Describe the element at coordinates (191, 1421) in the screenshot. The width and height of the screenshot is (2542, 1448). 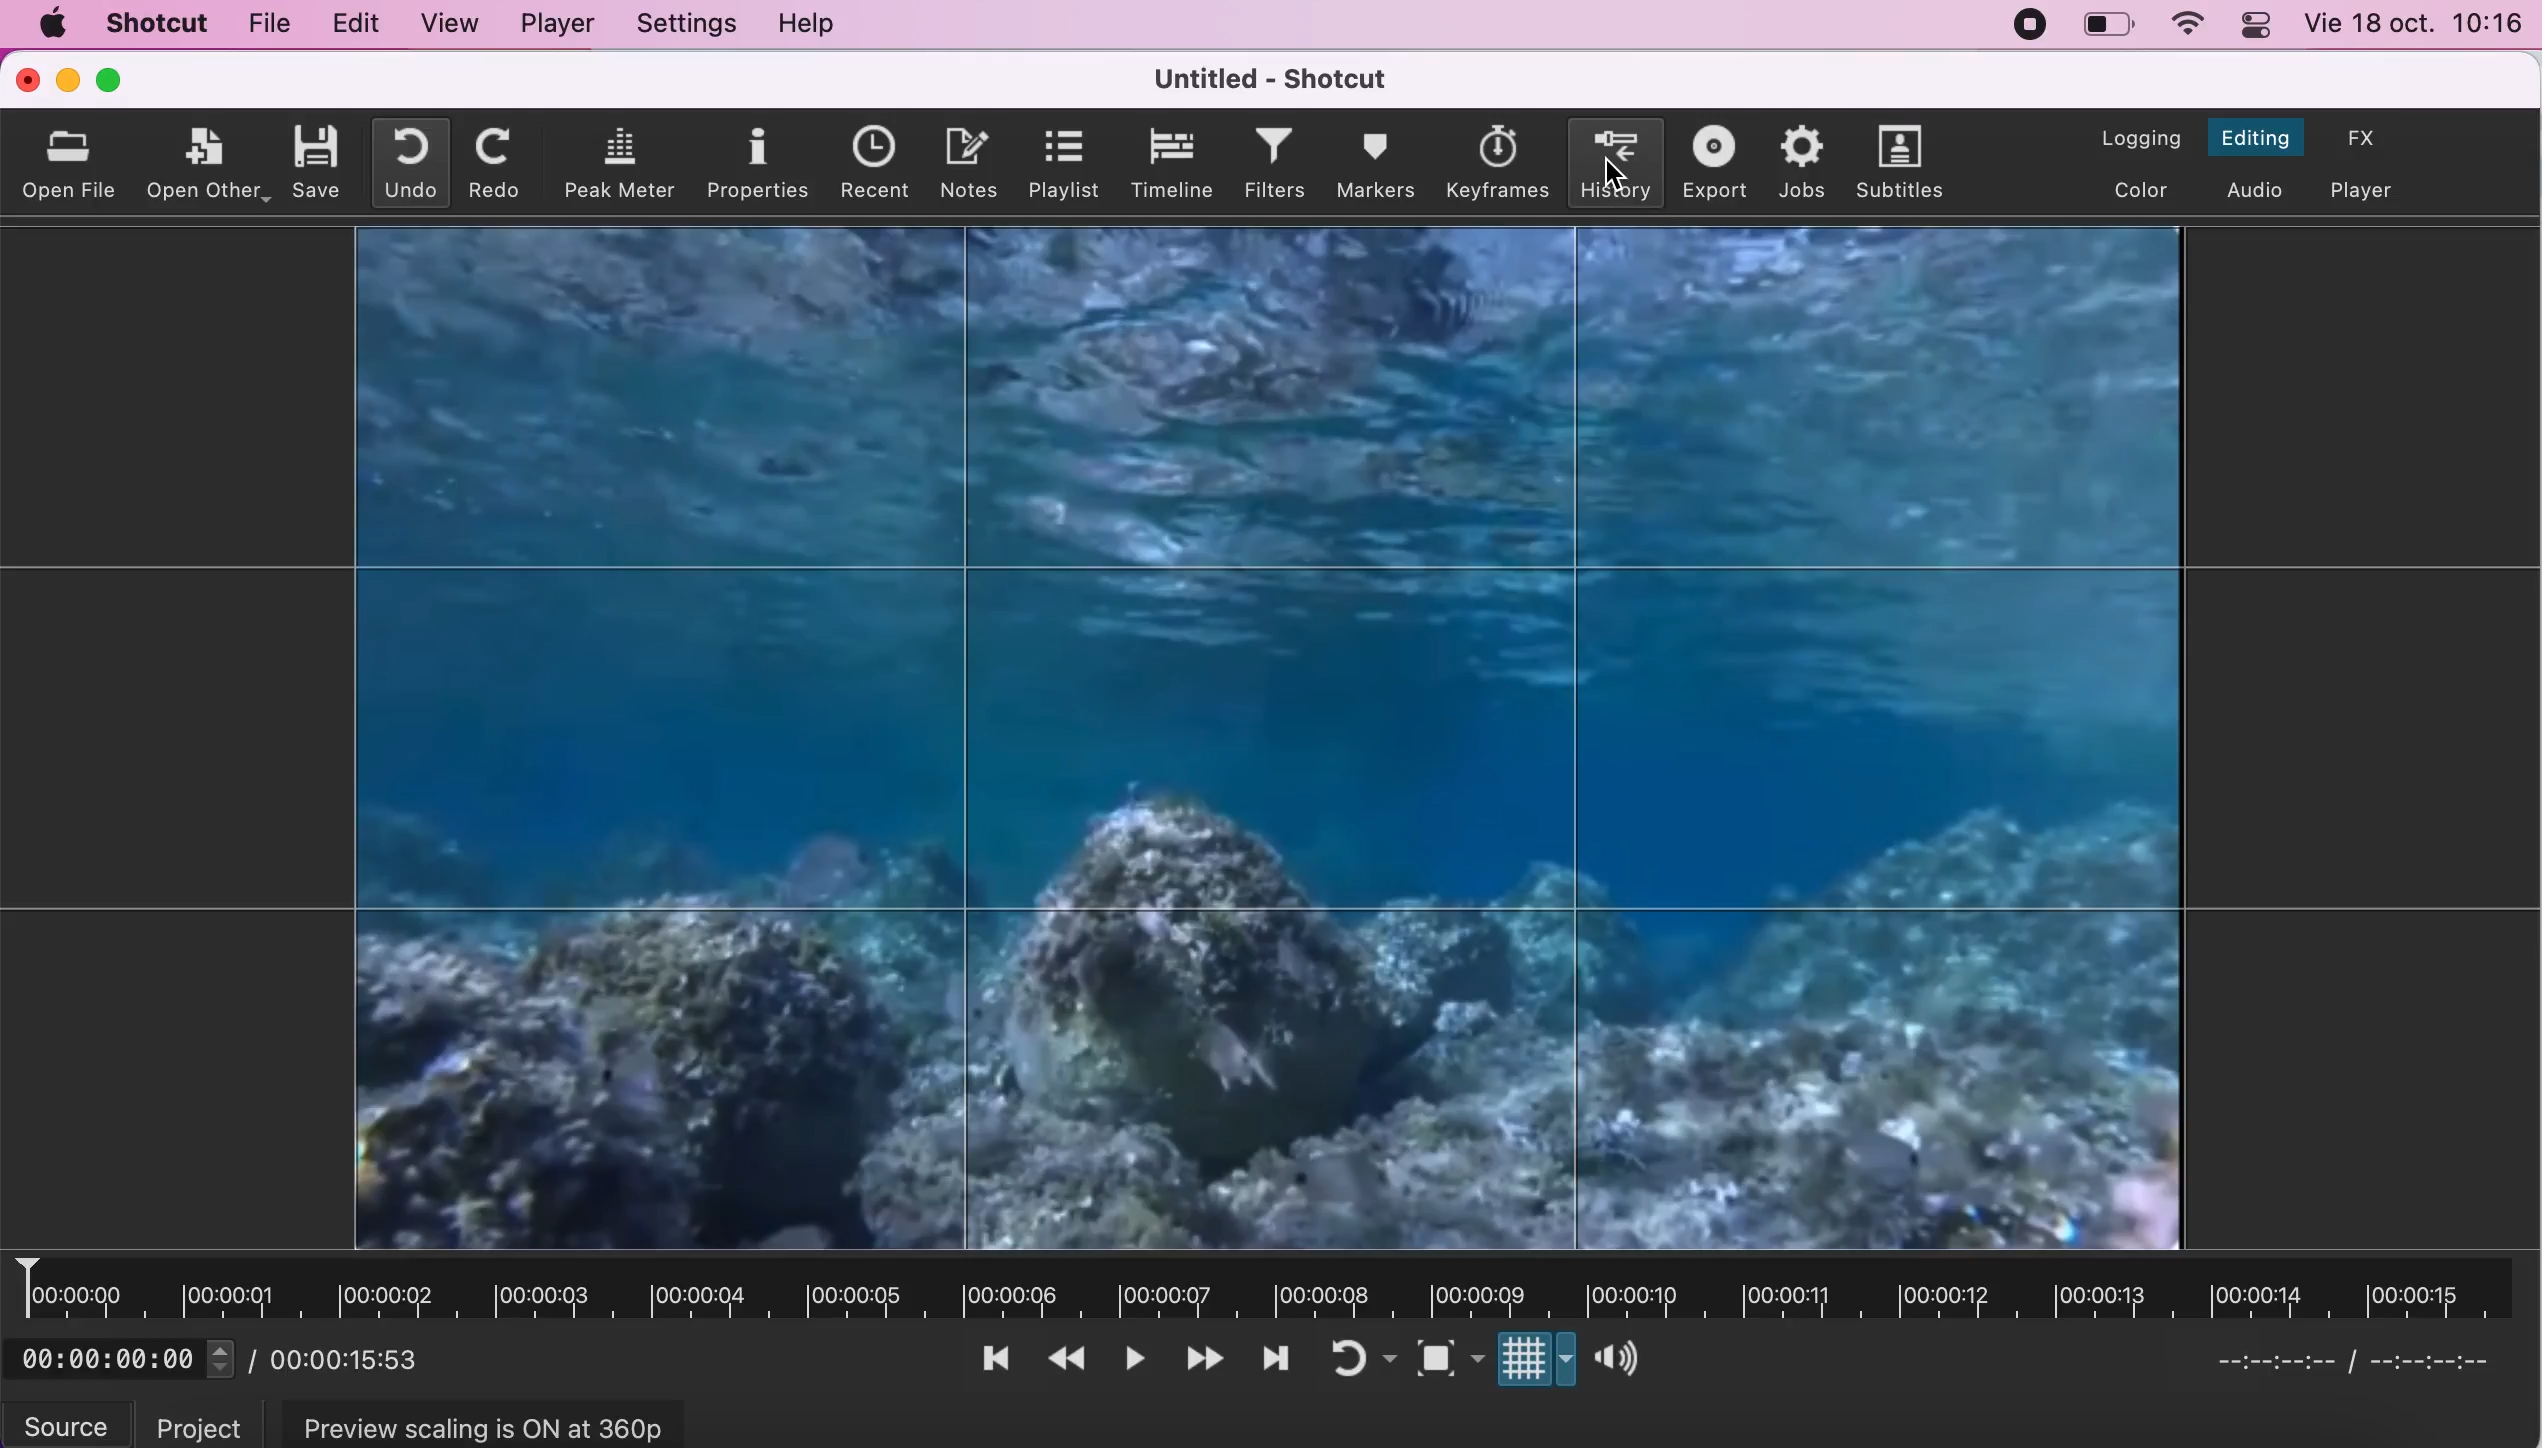
I see `project` at that location.